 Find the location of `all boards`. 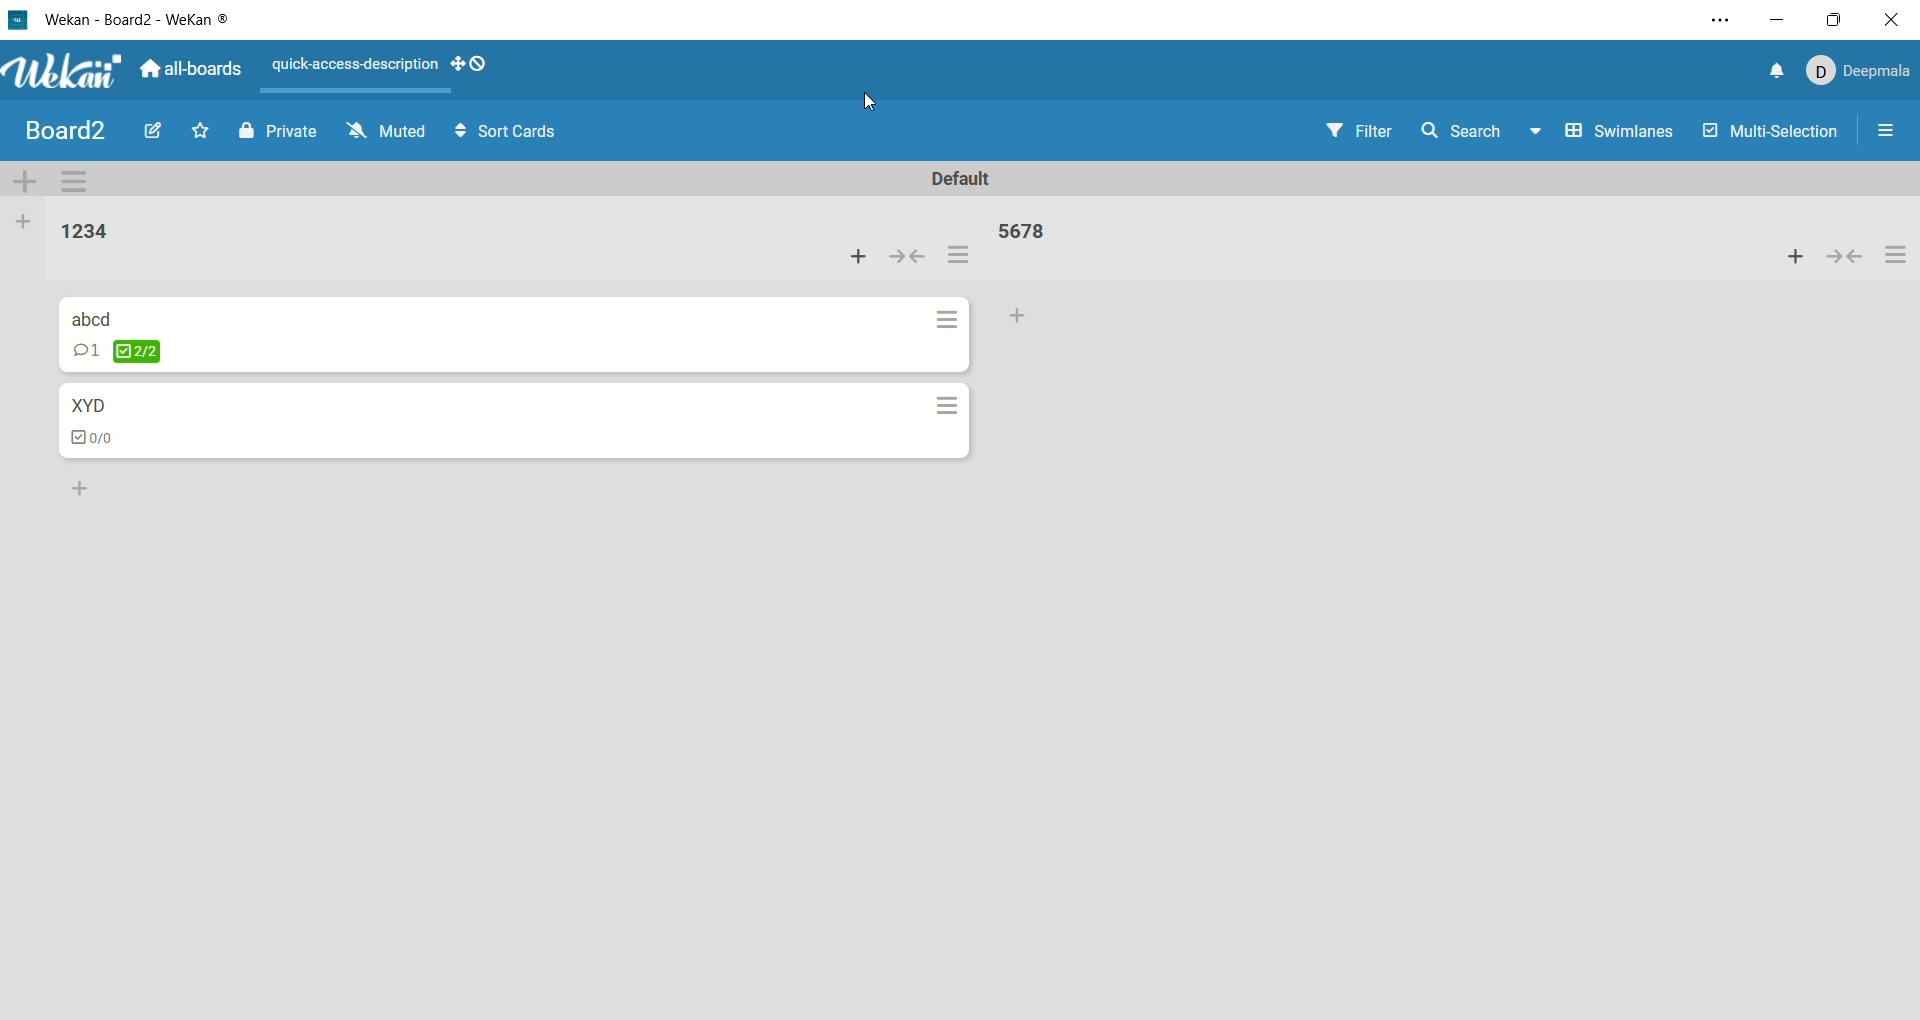

all boards is located at coordinates (199, 71).